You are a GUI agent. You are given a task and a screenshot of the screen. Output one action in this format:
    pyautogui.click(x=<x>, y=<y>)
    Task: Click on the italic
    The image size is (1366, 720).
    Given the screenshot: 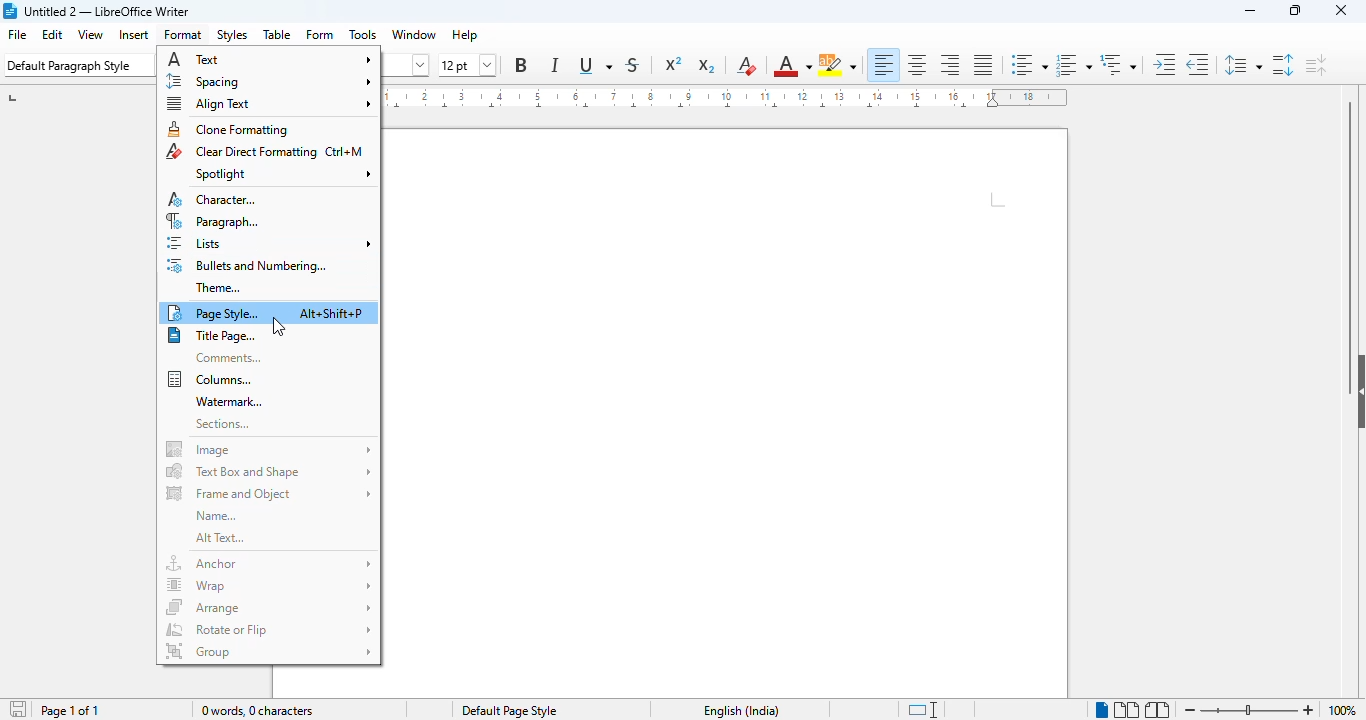 What is the action you would take?
    pyautogui.click(x=555, y=65)
    